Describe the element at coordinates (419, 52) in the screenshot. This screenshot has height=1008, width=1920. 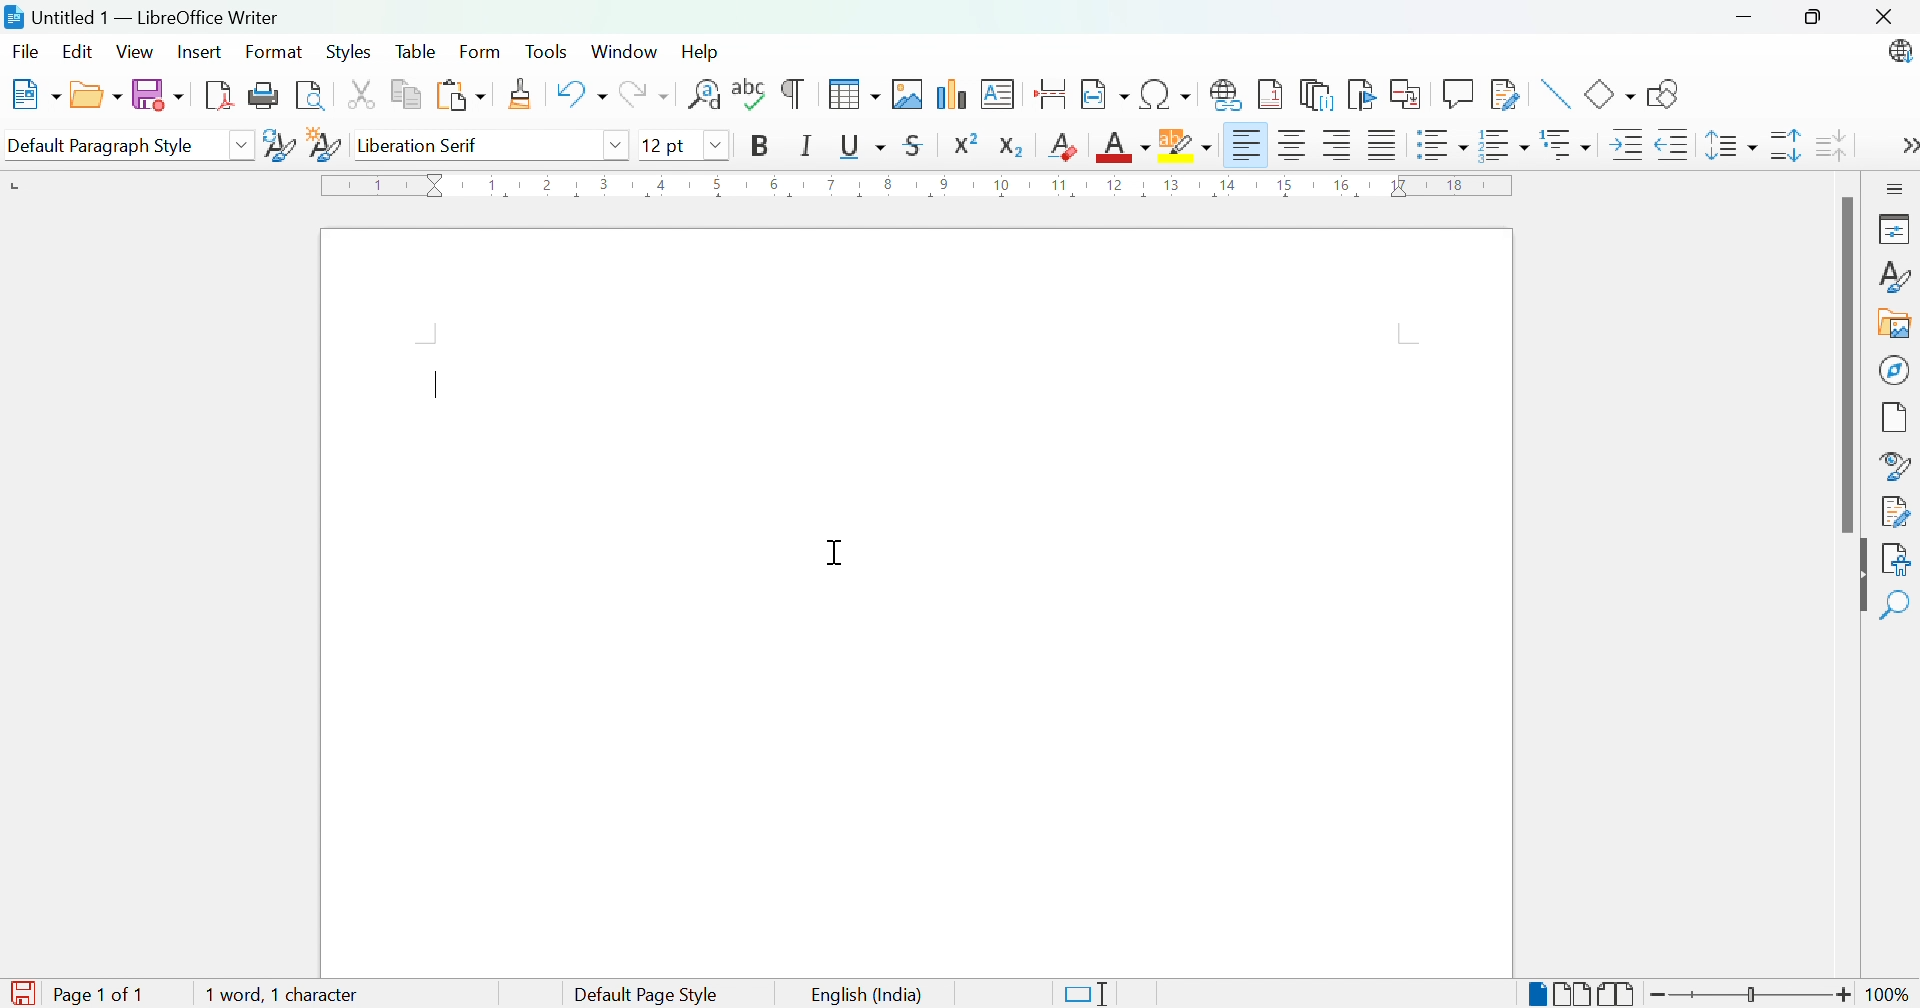
I see `Table` at that location.